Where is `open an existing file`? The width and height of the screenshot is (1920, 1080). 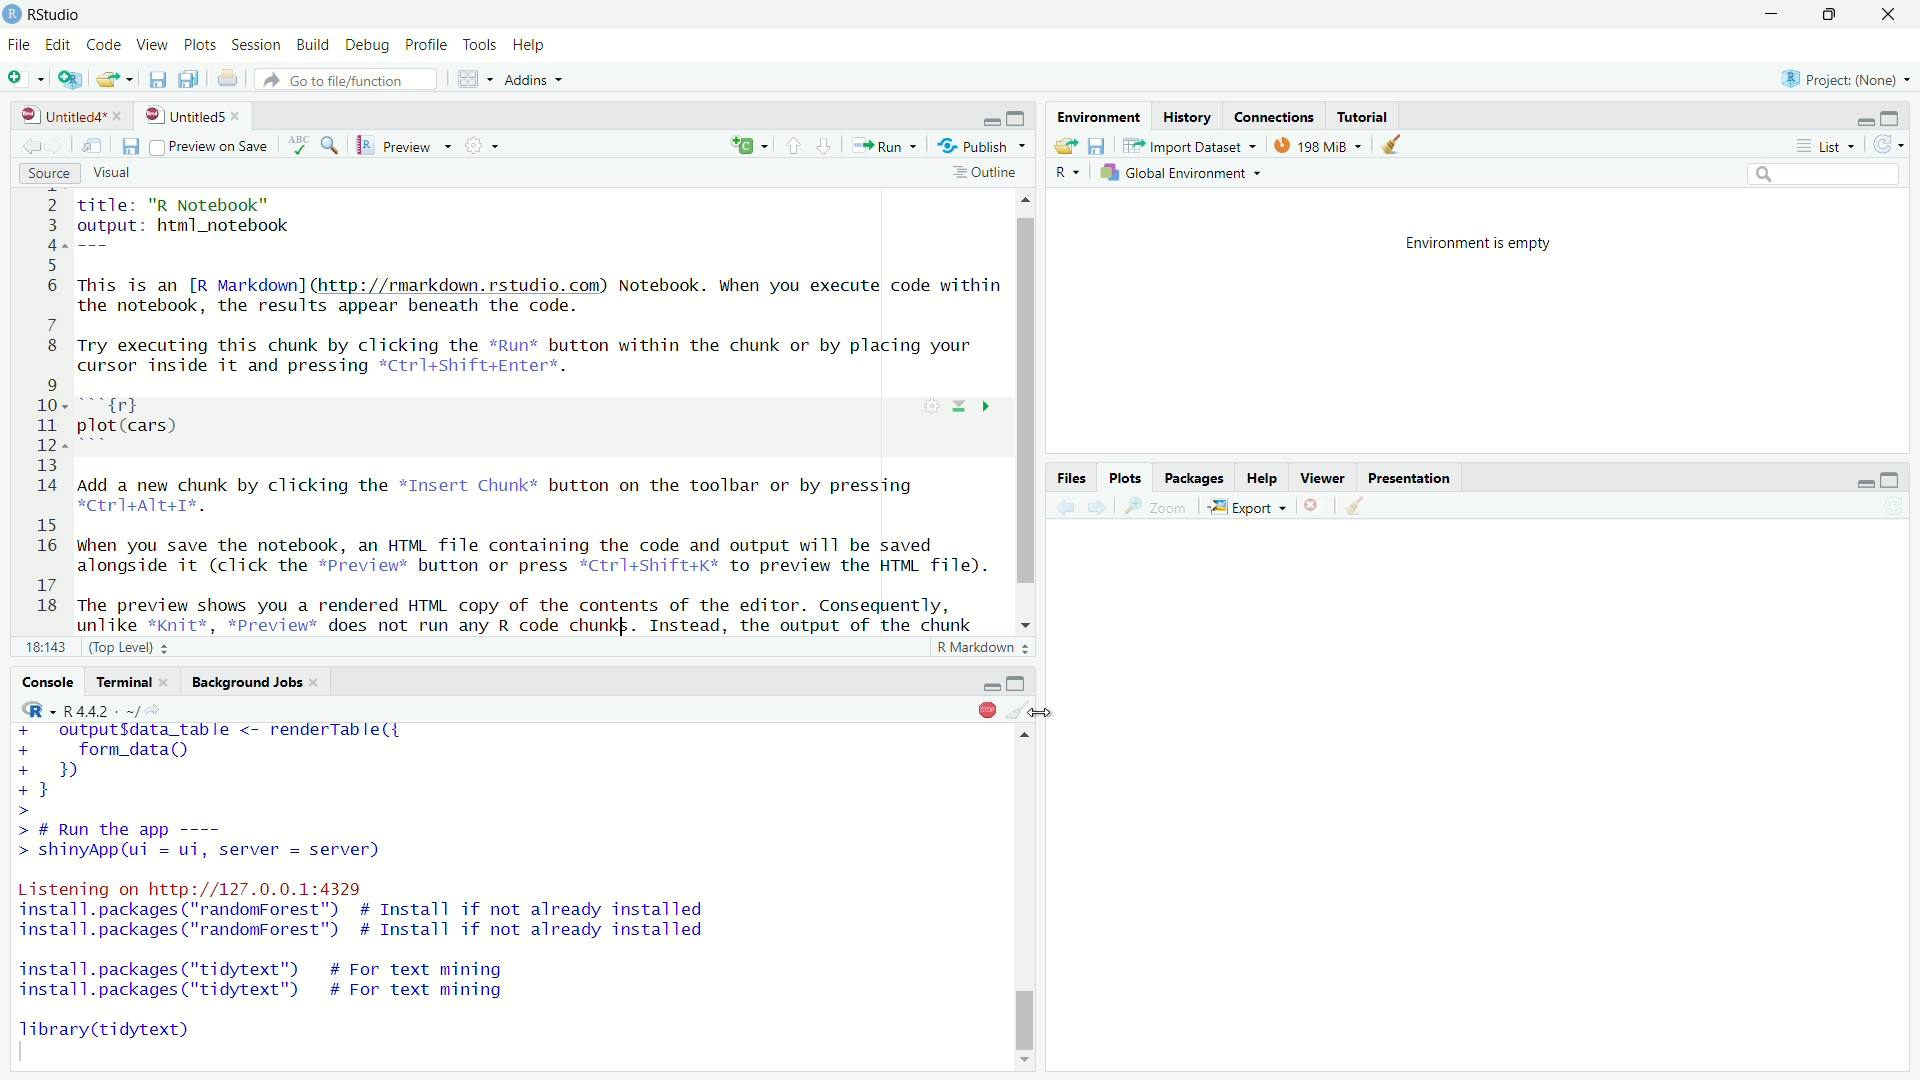
open an existing file is located at coordinates (116, 79).